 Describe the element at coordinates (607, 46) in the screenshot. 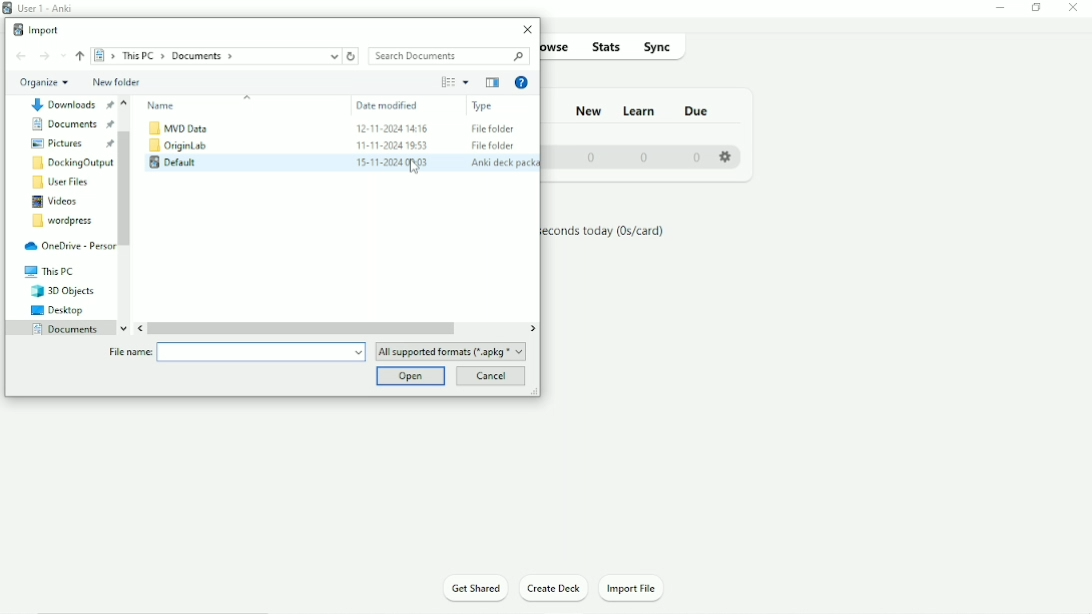

I see `Stats` at that location.